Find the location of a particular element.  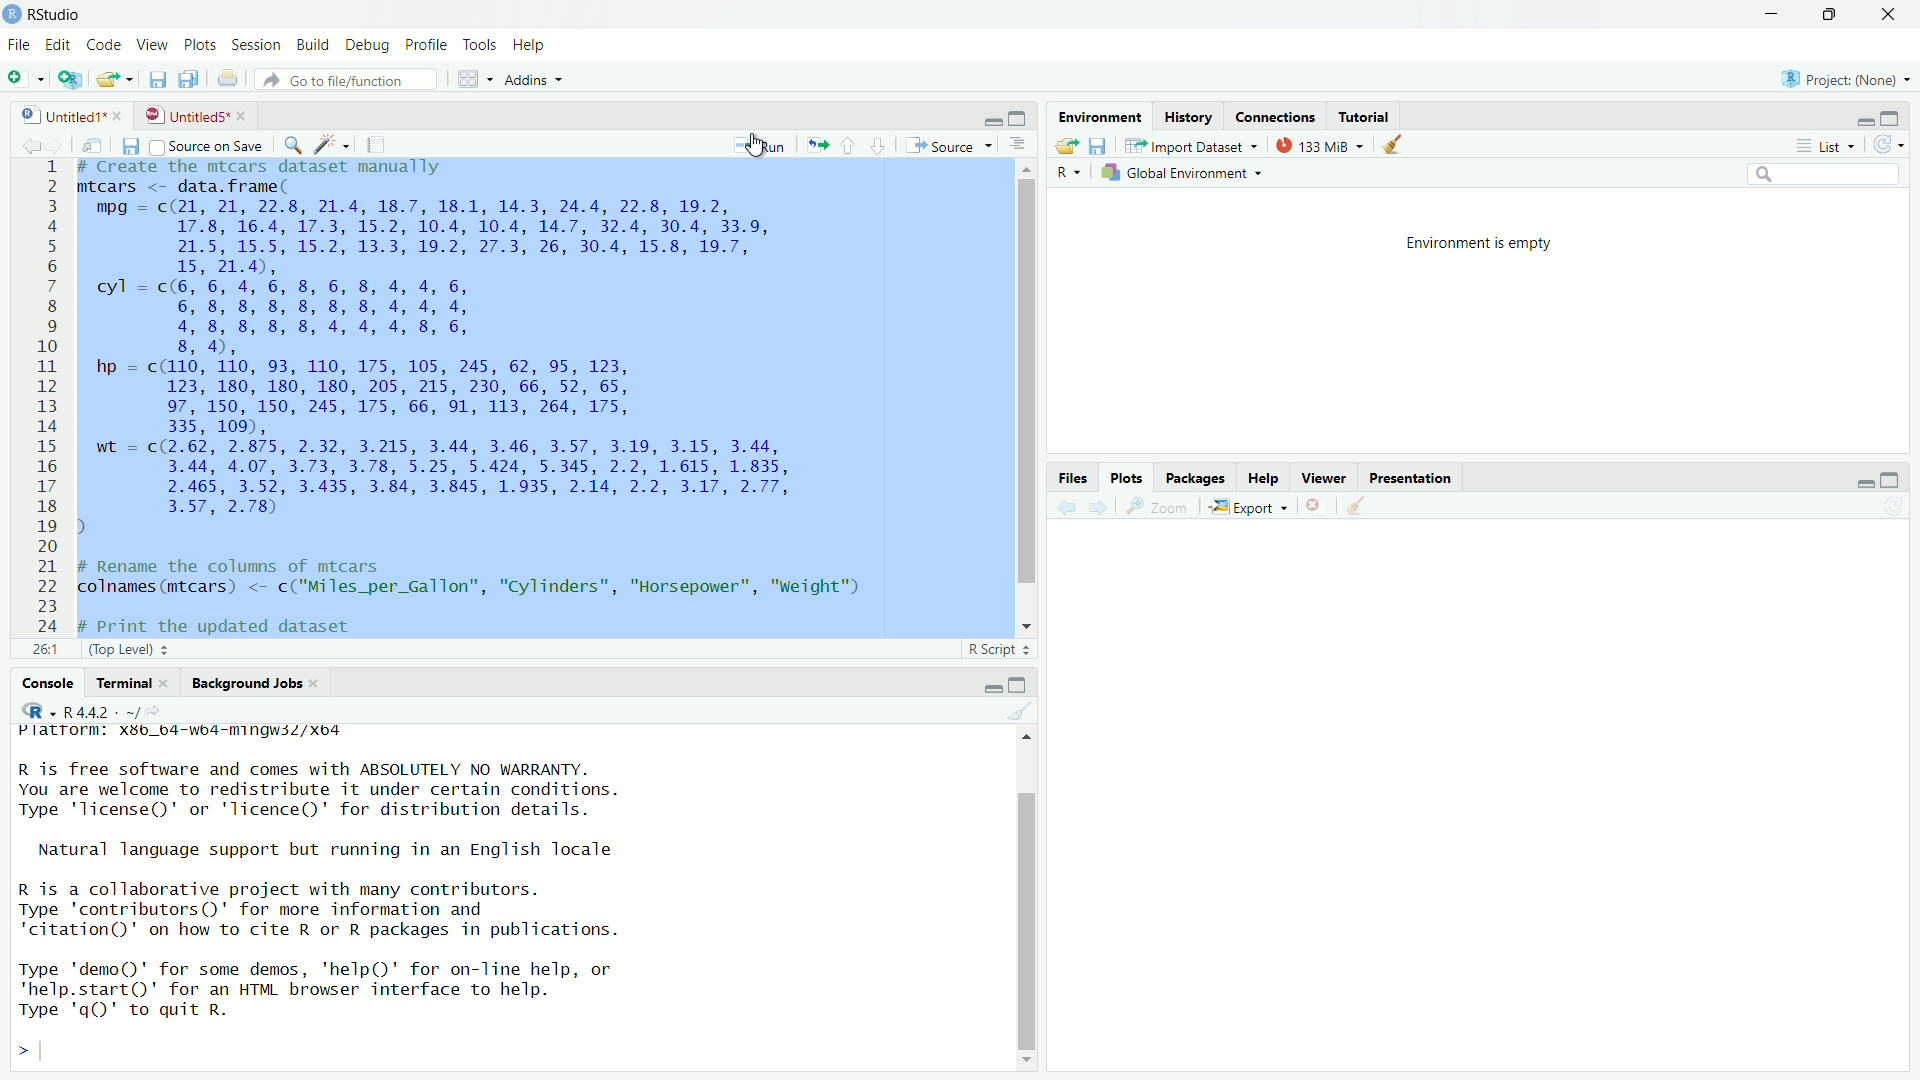

133MiB ~ is located at coordinates (1319, 146).